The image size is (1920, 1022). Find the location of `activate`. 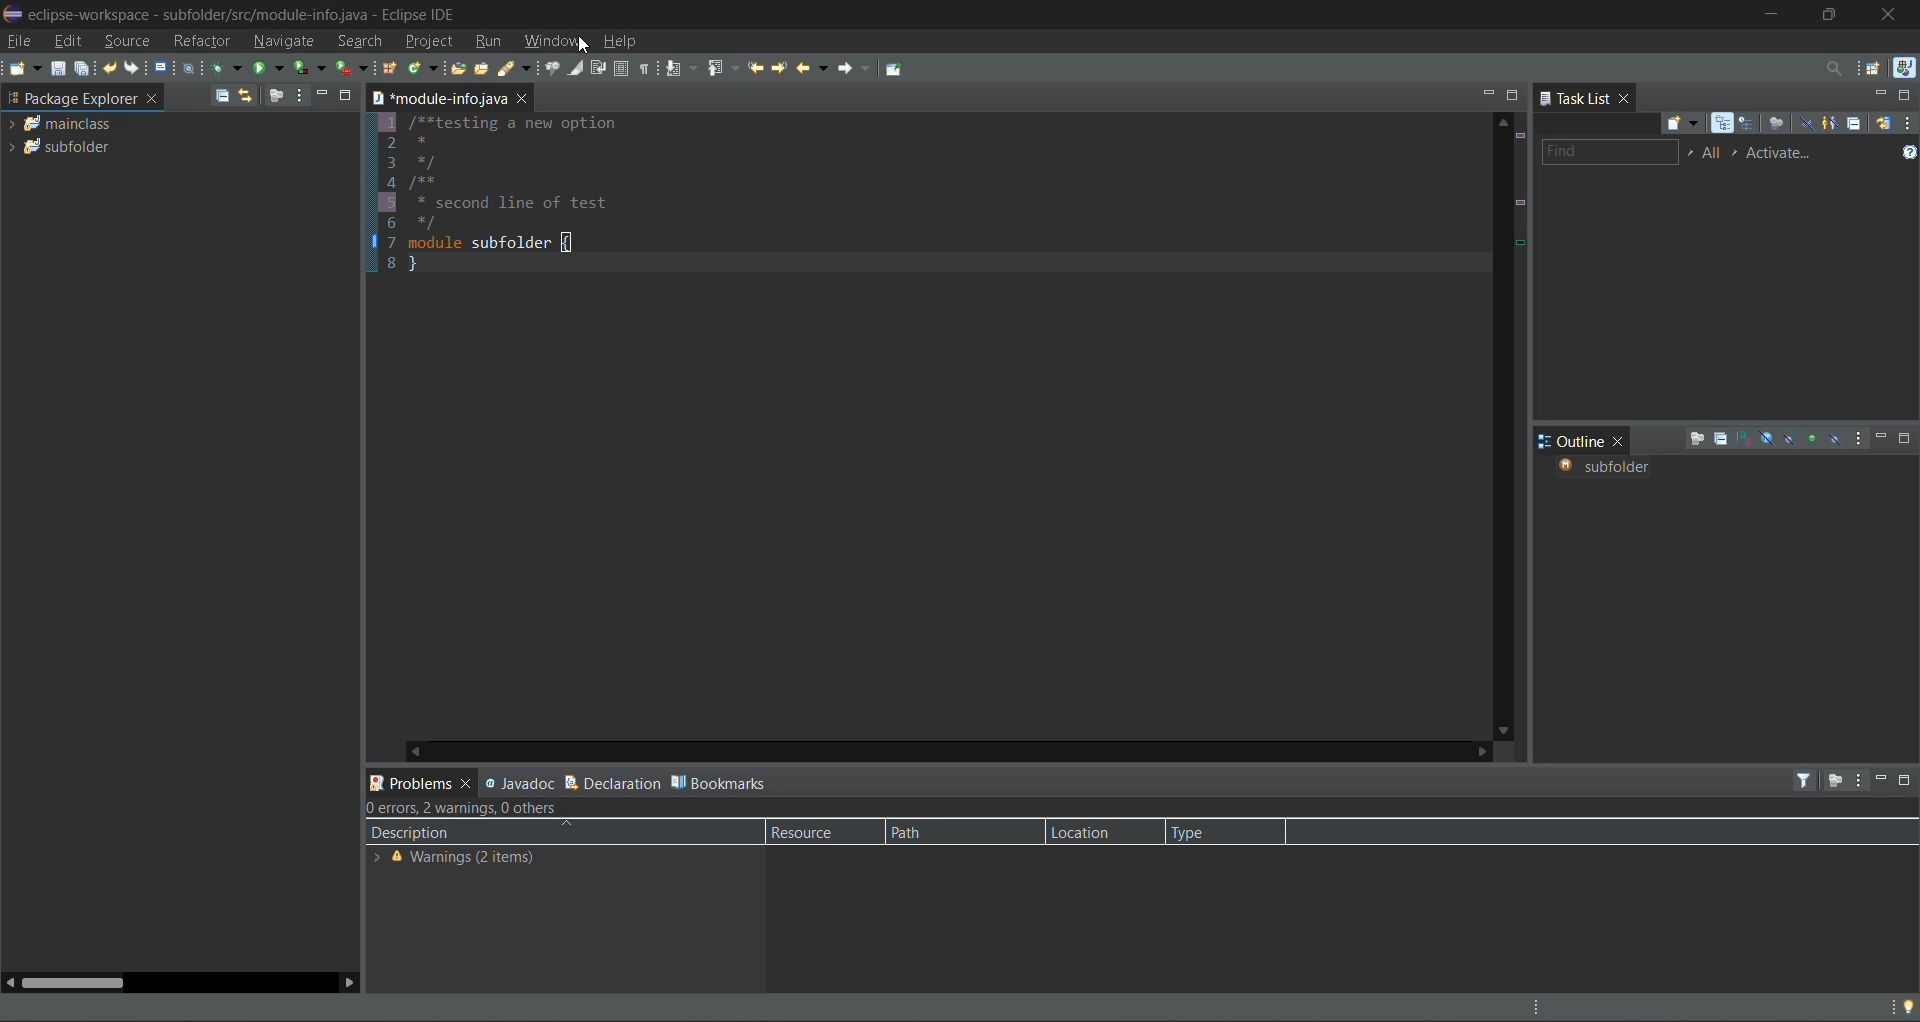

activate is located at coordinates (1792, 153).